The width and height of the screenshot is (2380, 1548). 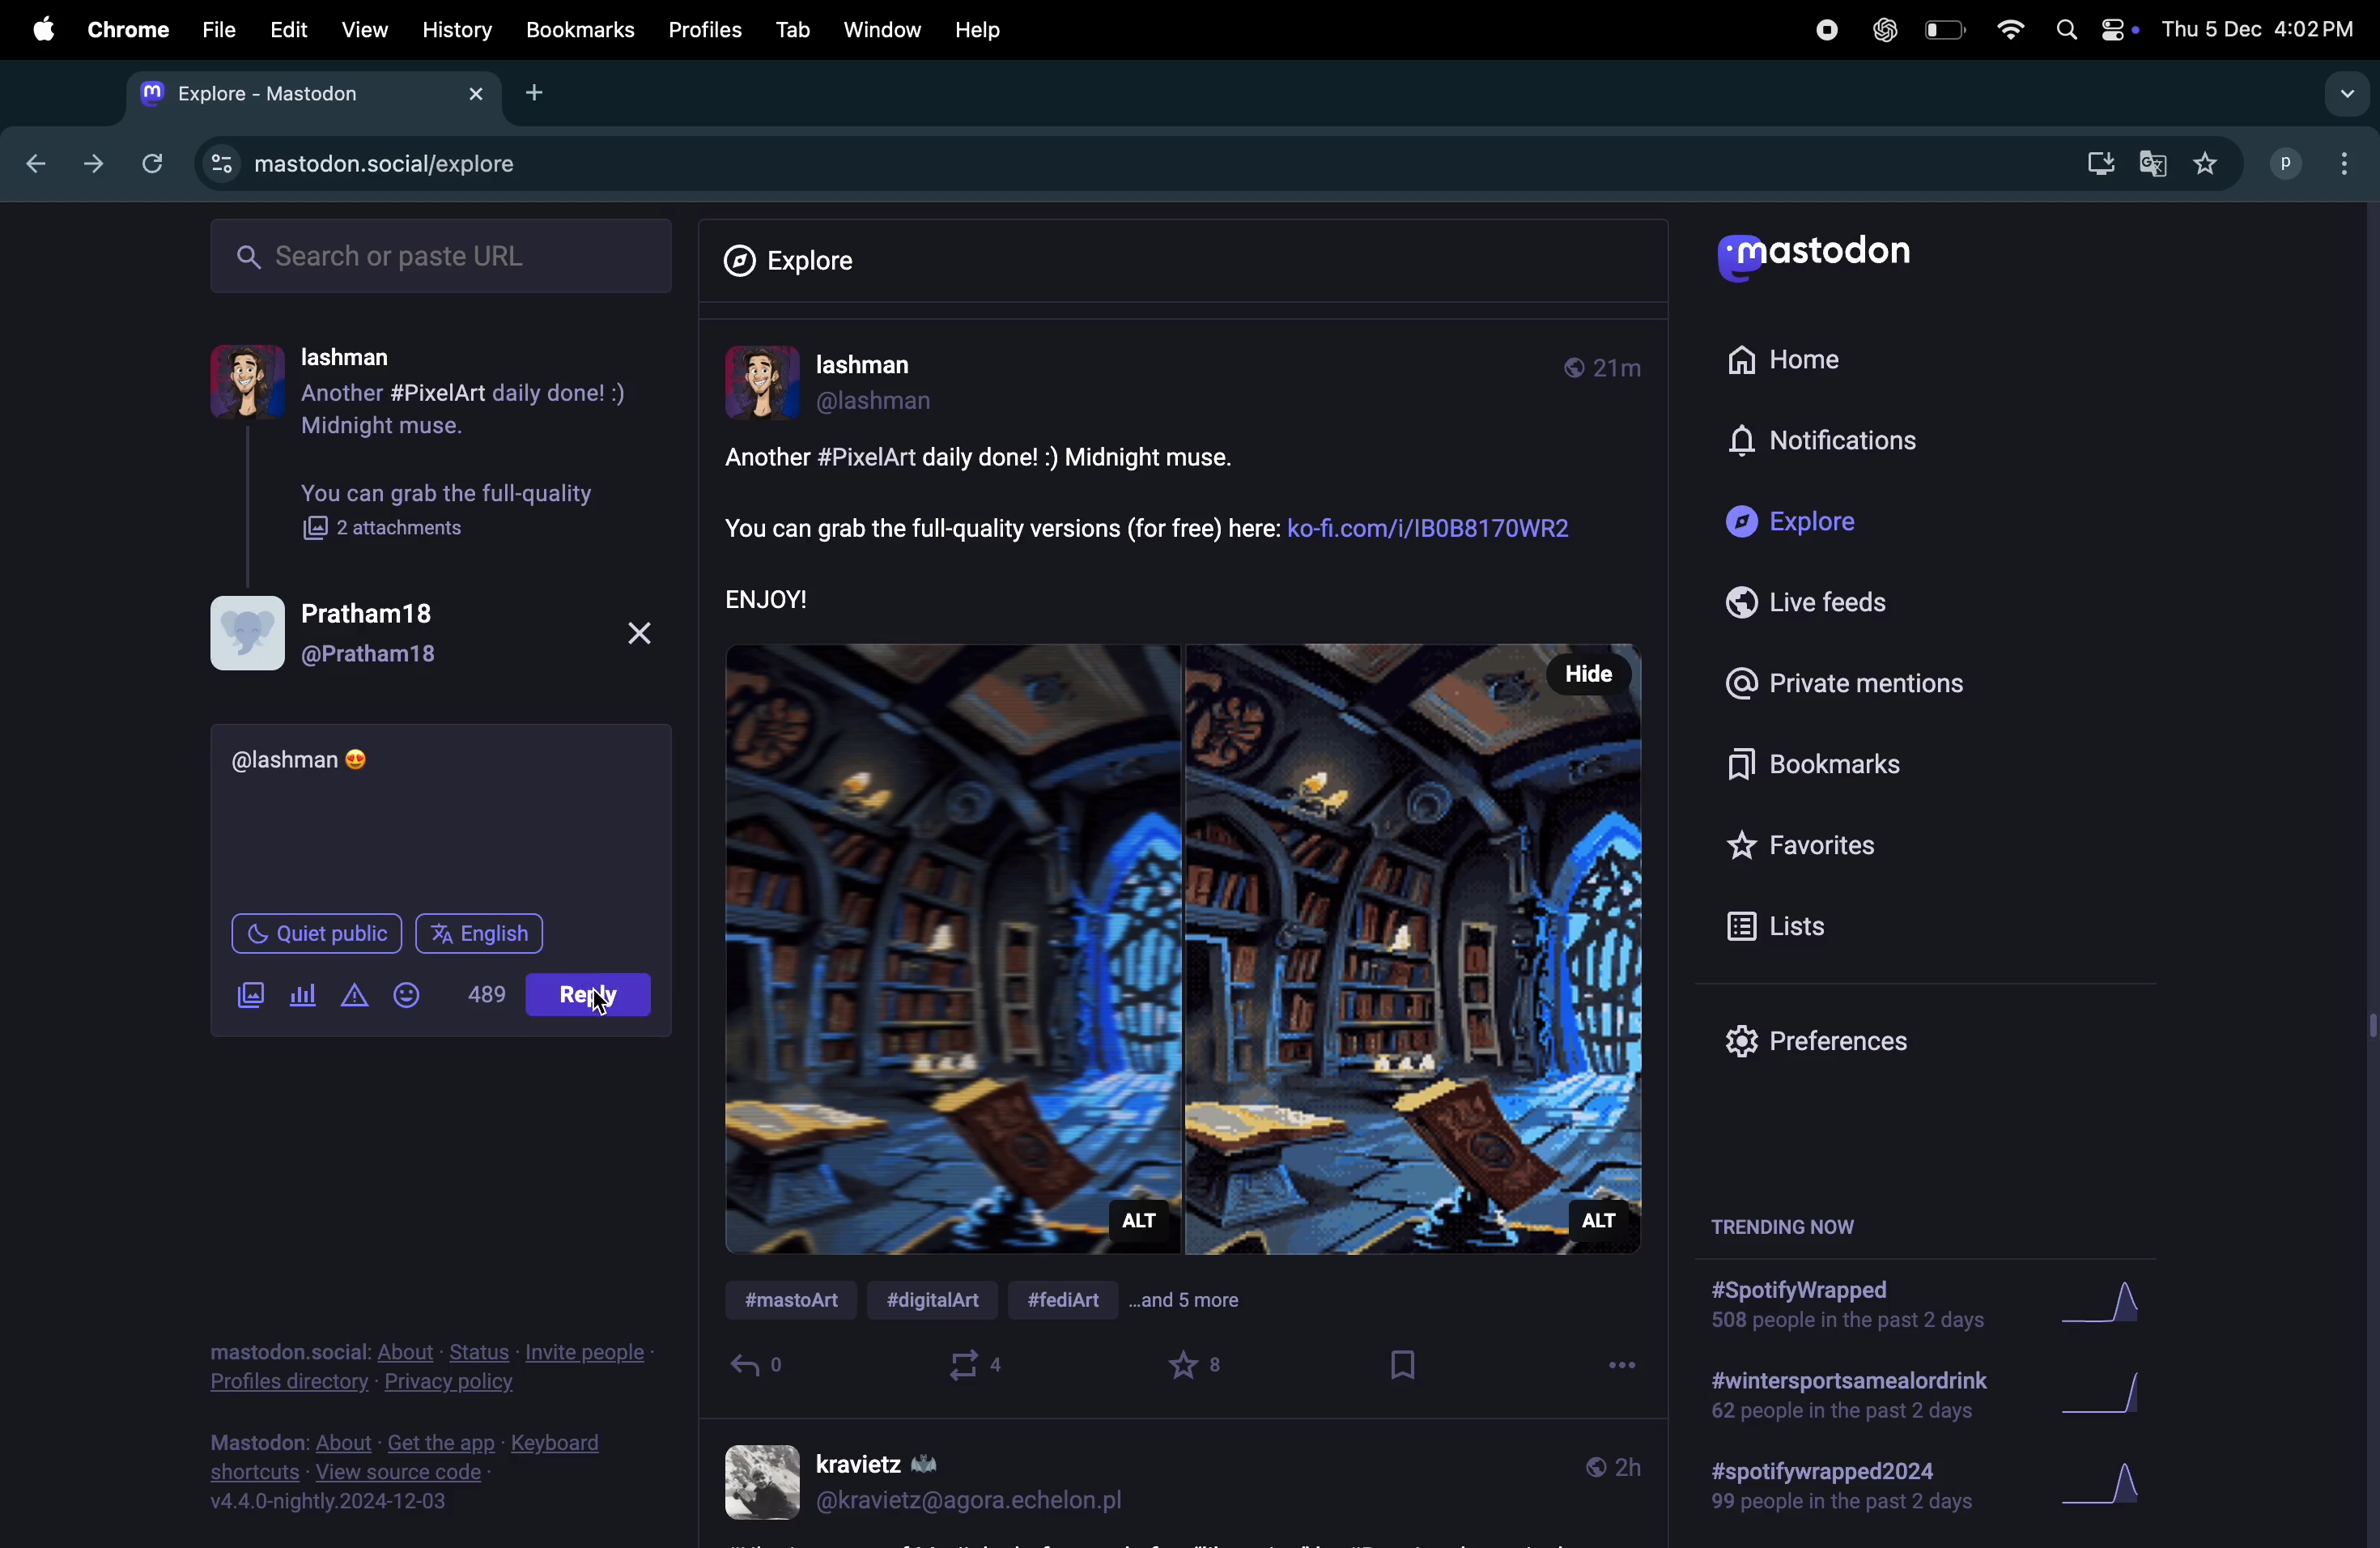 I want to click on Live feeds, so click(x=1842, y=603).